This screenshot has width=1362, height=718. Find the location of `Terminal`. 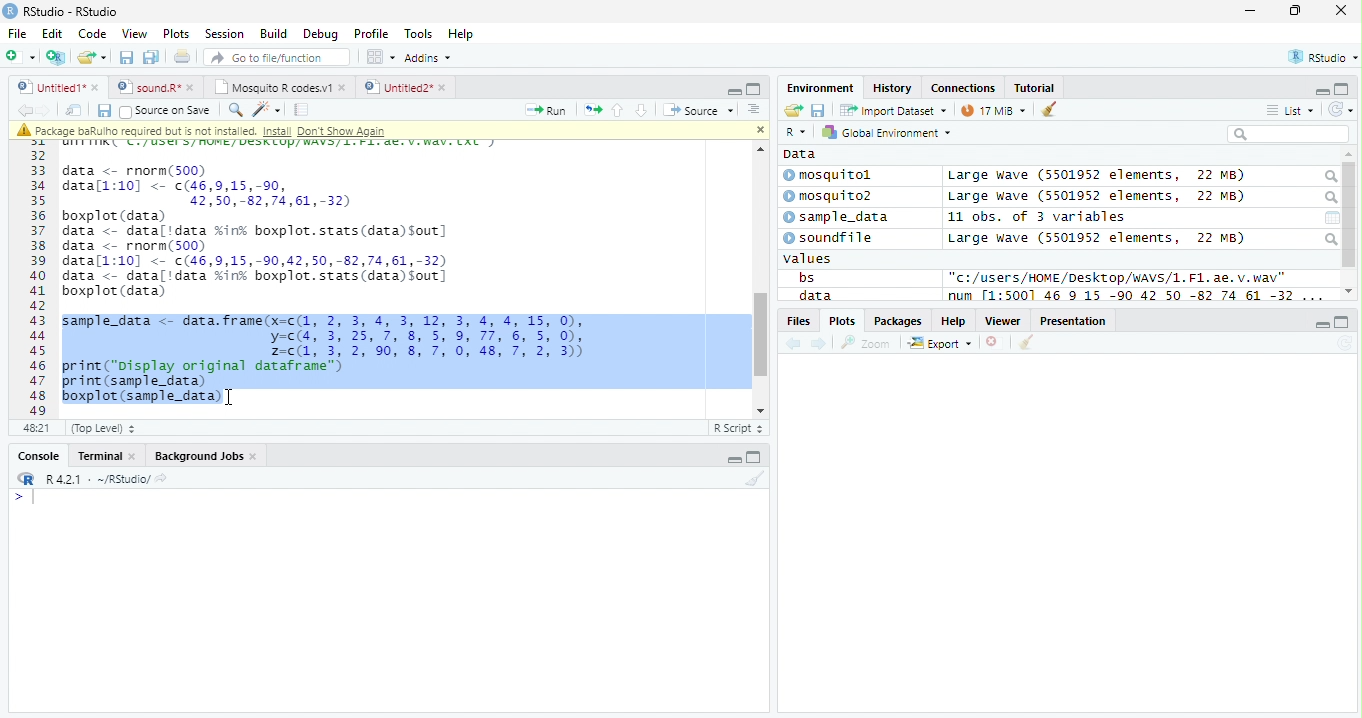

Terminal is located at coordinates (104, 456).